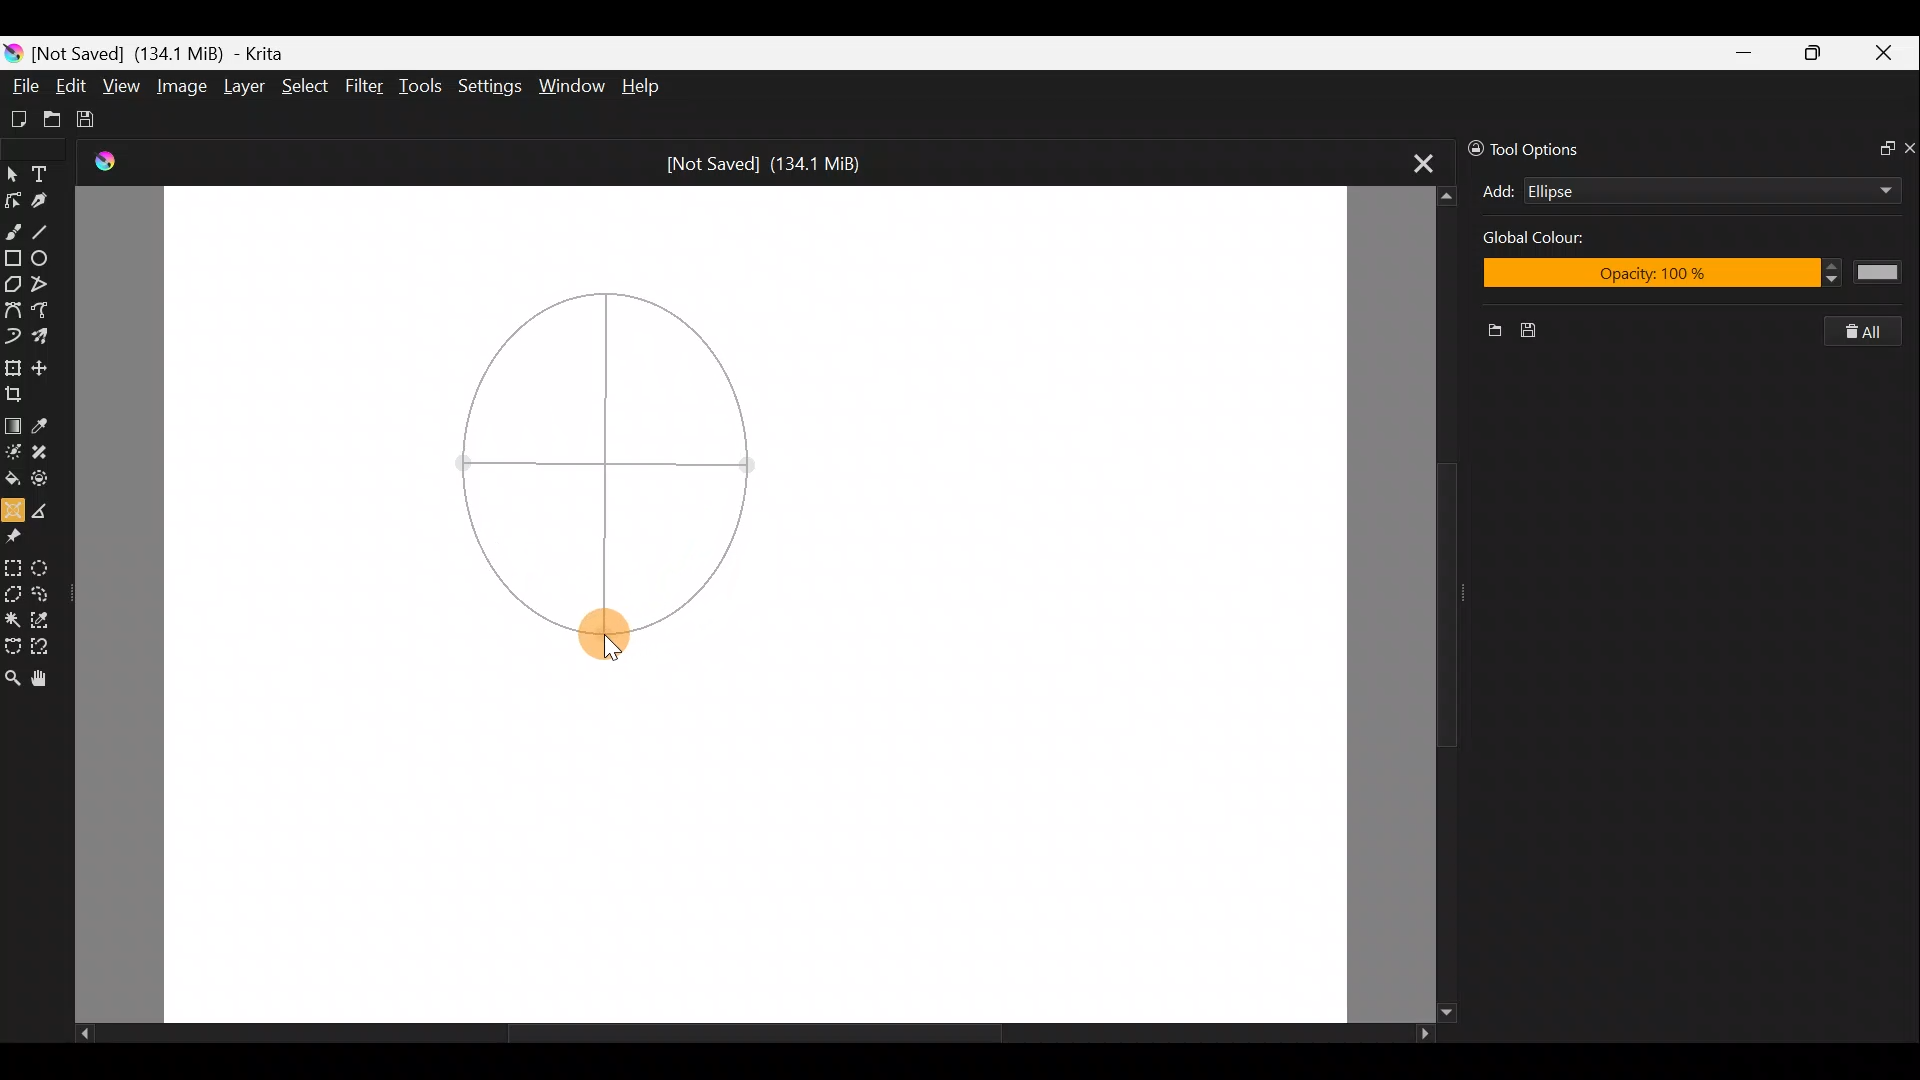 The image size is (1920, 1080). Describe the element at coordinates (43, 422) in the screenshot. I see `Sample a colour from image/current layer` at that location.